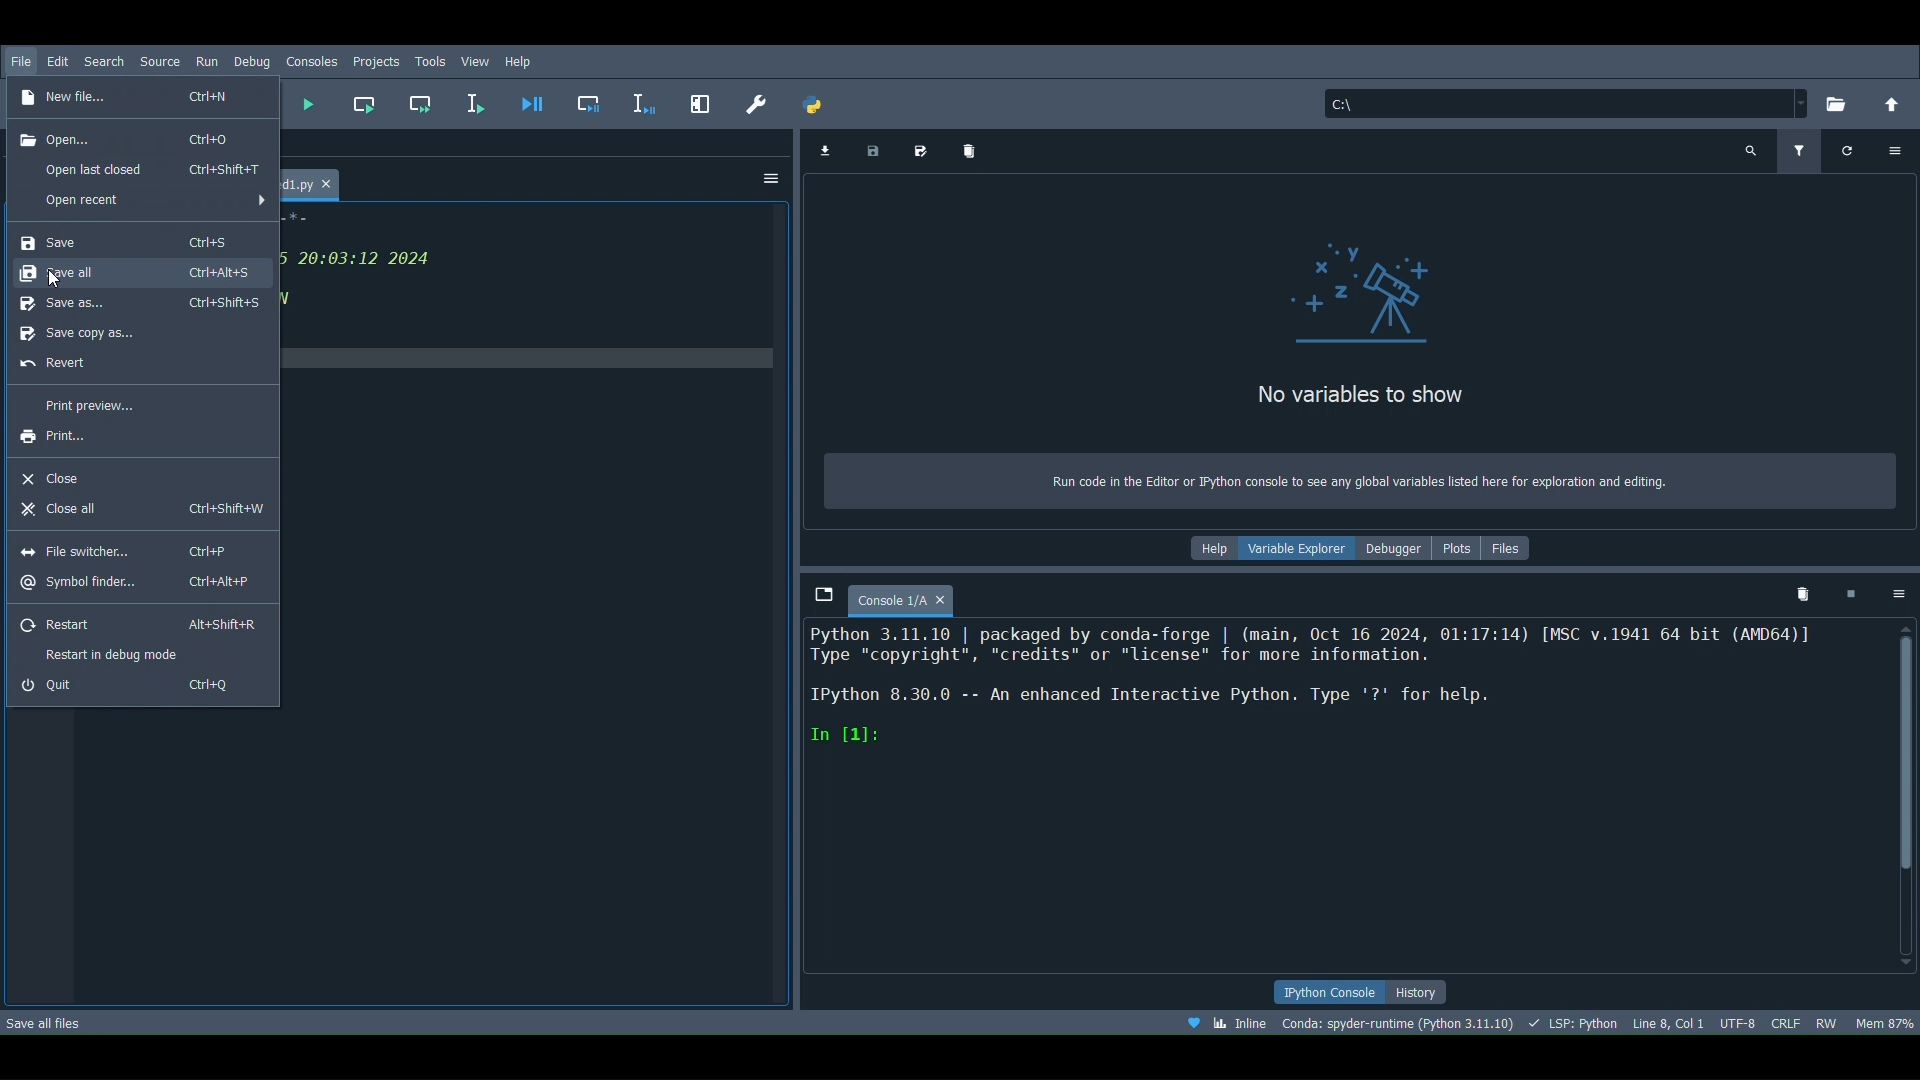 This screenshot has height=1080, width=1920. What do you see at coordinates (1900, 592) in the screenshot?
I see `Options` at bounding box center [1900, 592].